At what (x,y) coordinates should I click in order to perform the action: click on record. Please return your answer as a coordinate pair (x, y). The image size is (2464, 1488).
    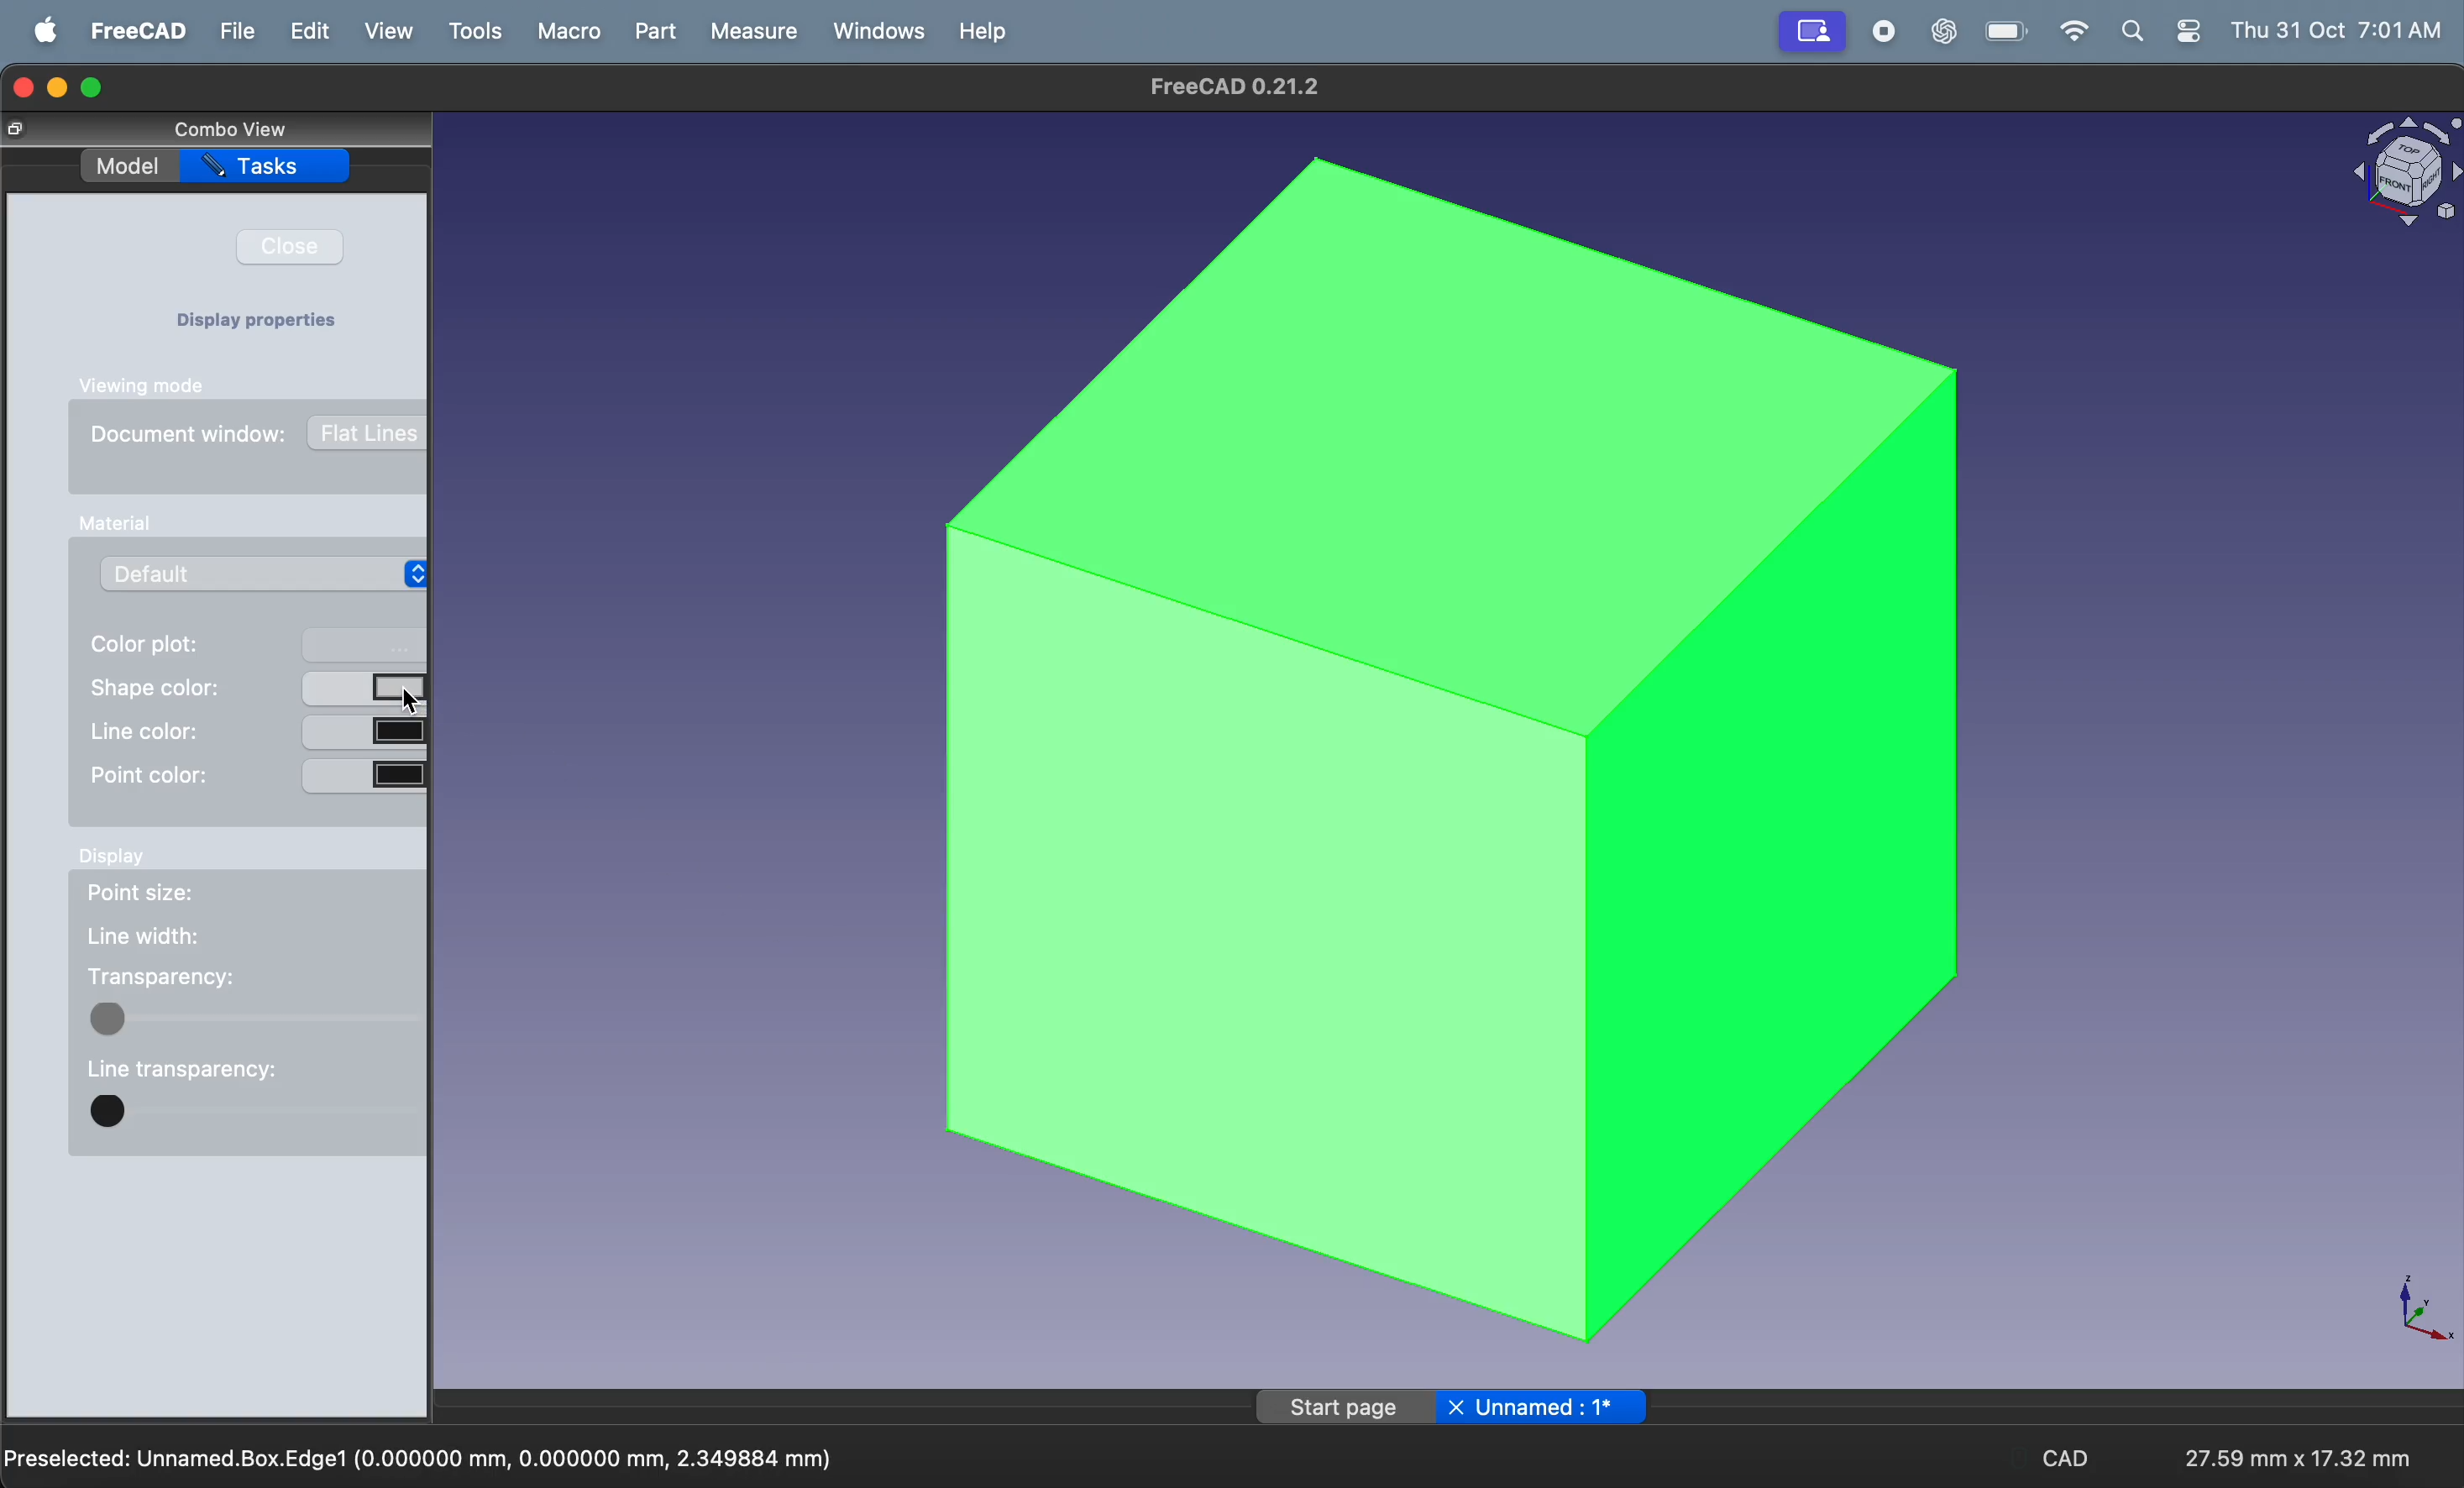
    Looking at the image, I should click on (1882, 33).